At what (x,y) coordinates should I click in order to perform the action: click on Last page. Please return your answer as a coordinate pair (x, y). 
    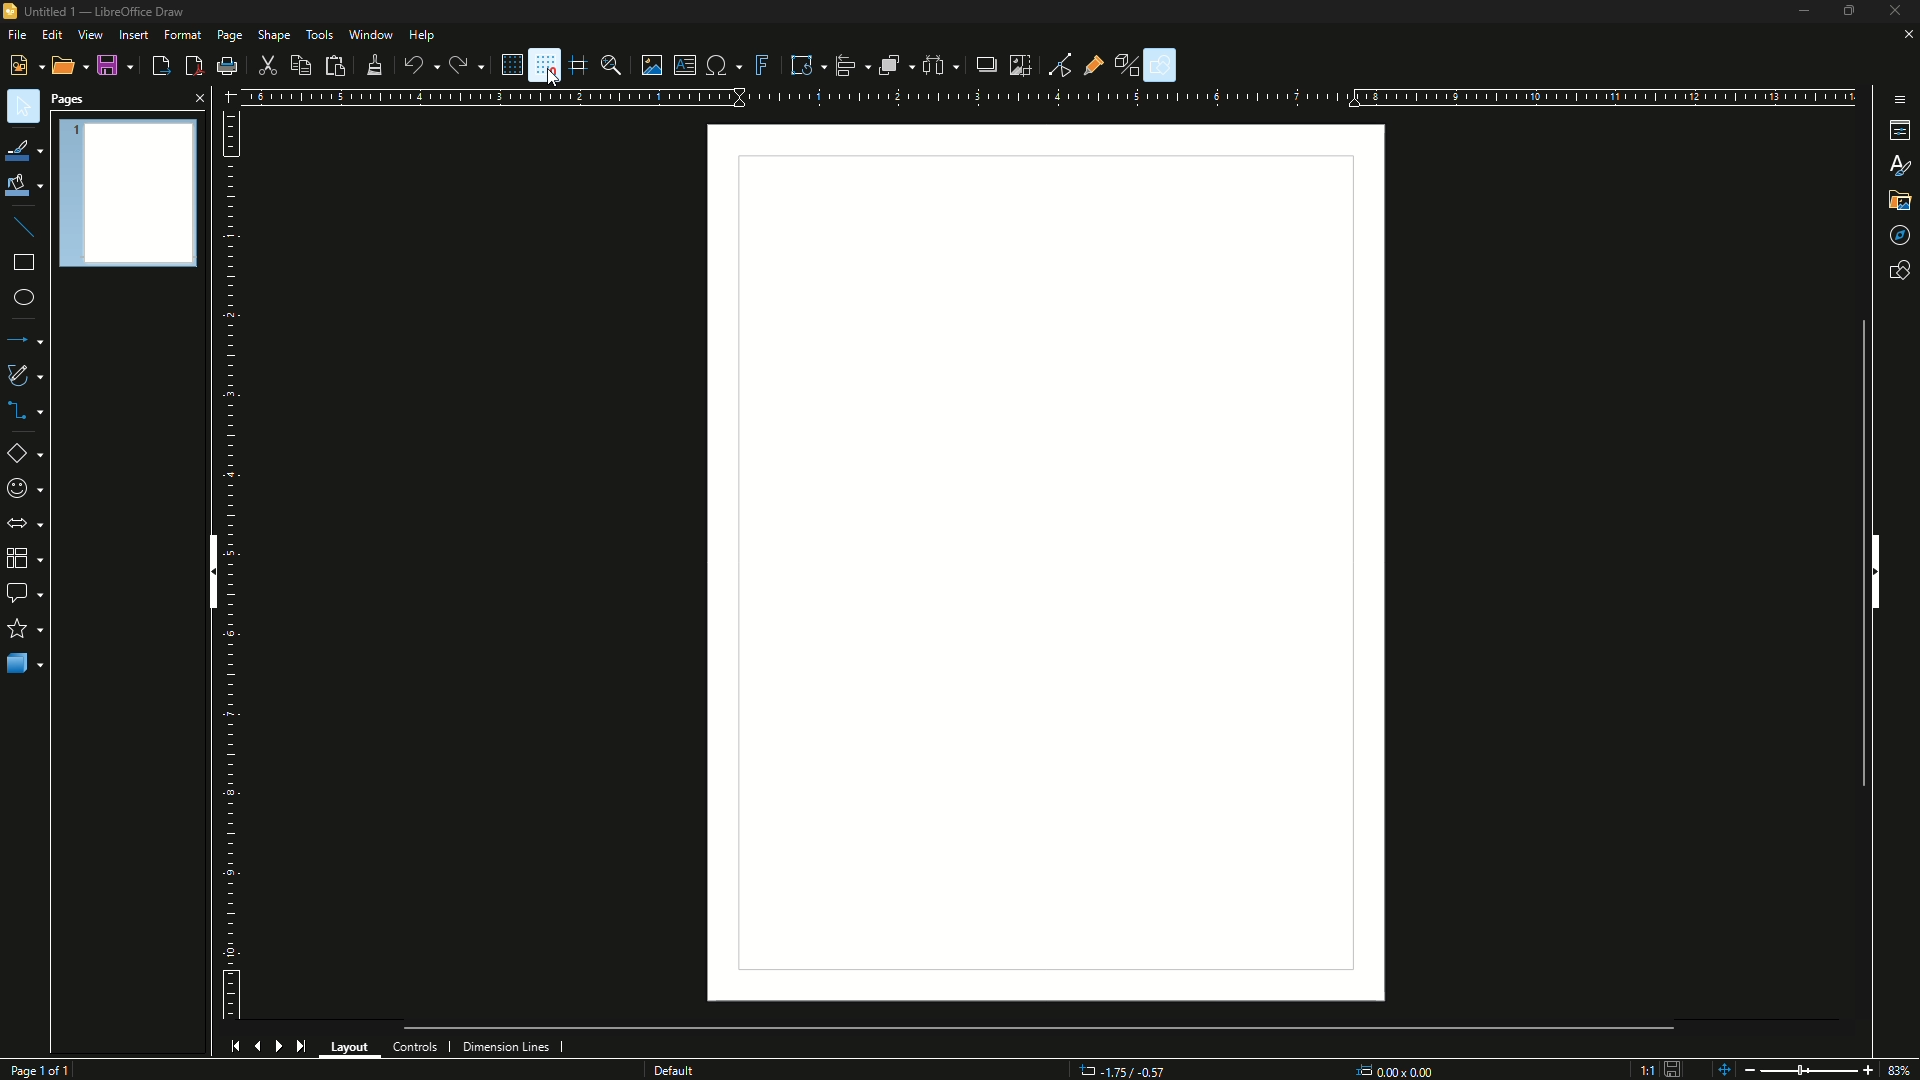
    Looking at the image, I should click on (304, 1047).